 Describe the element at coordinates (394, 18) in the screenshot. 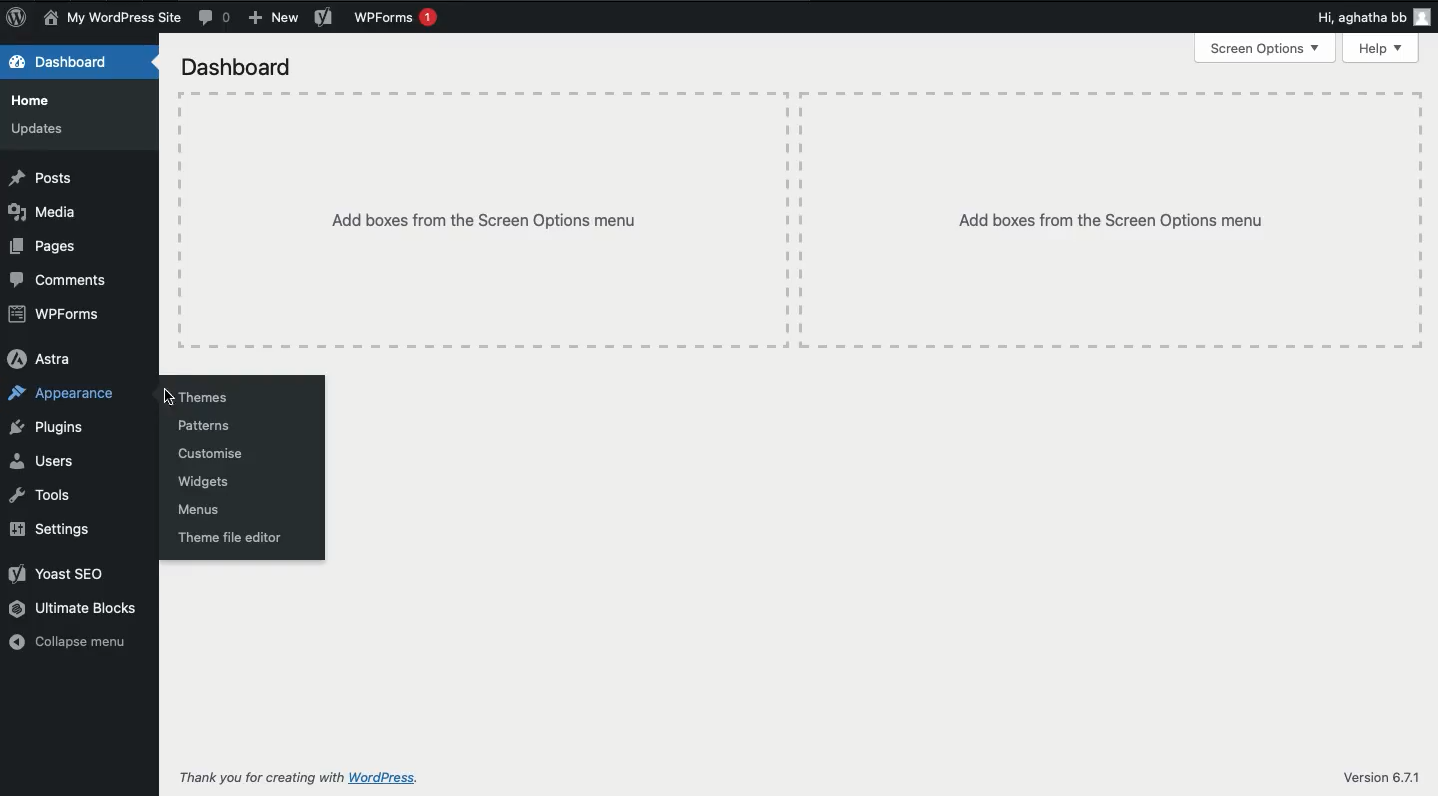

I see `WPForms` at that location.